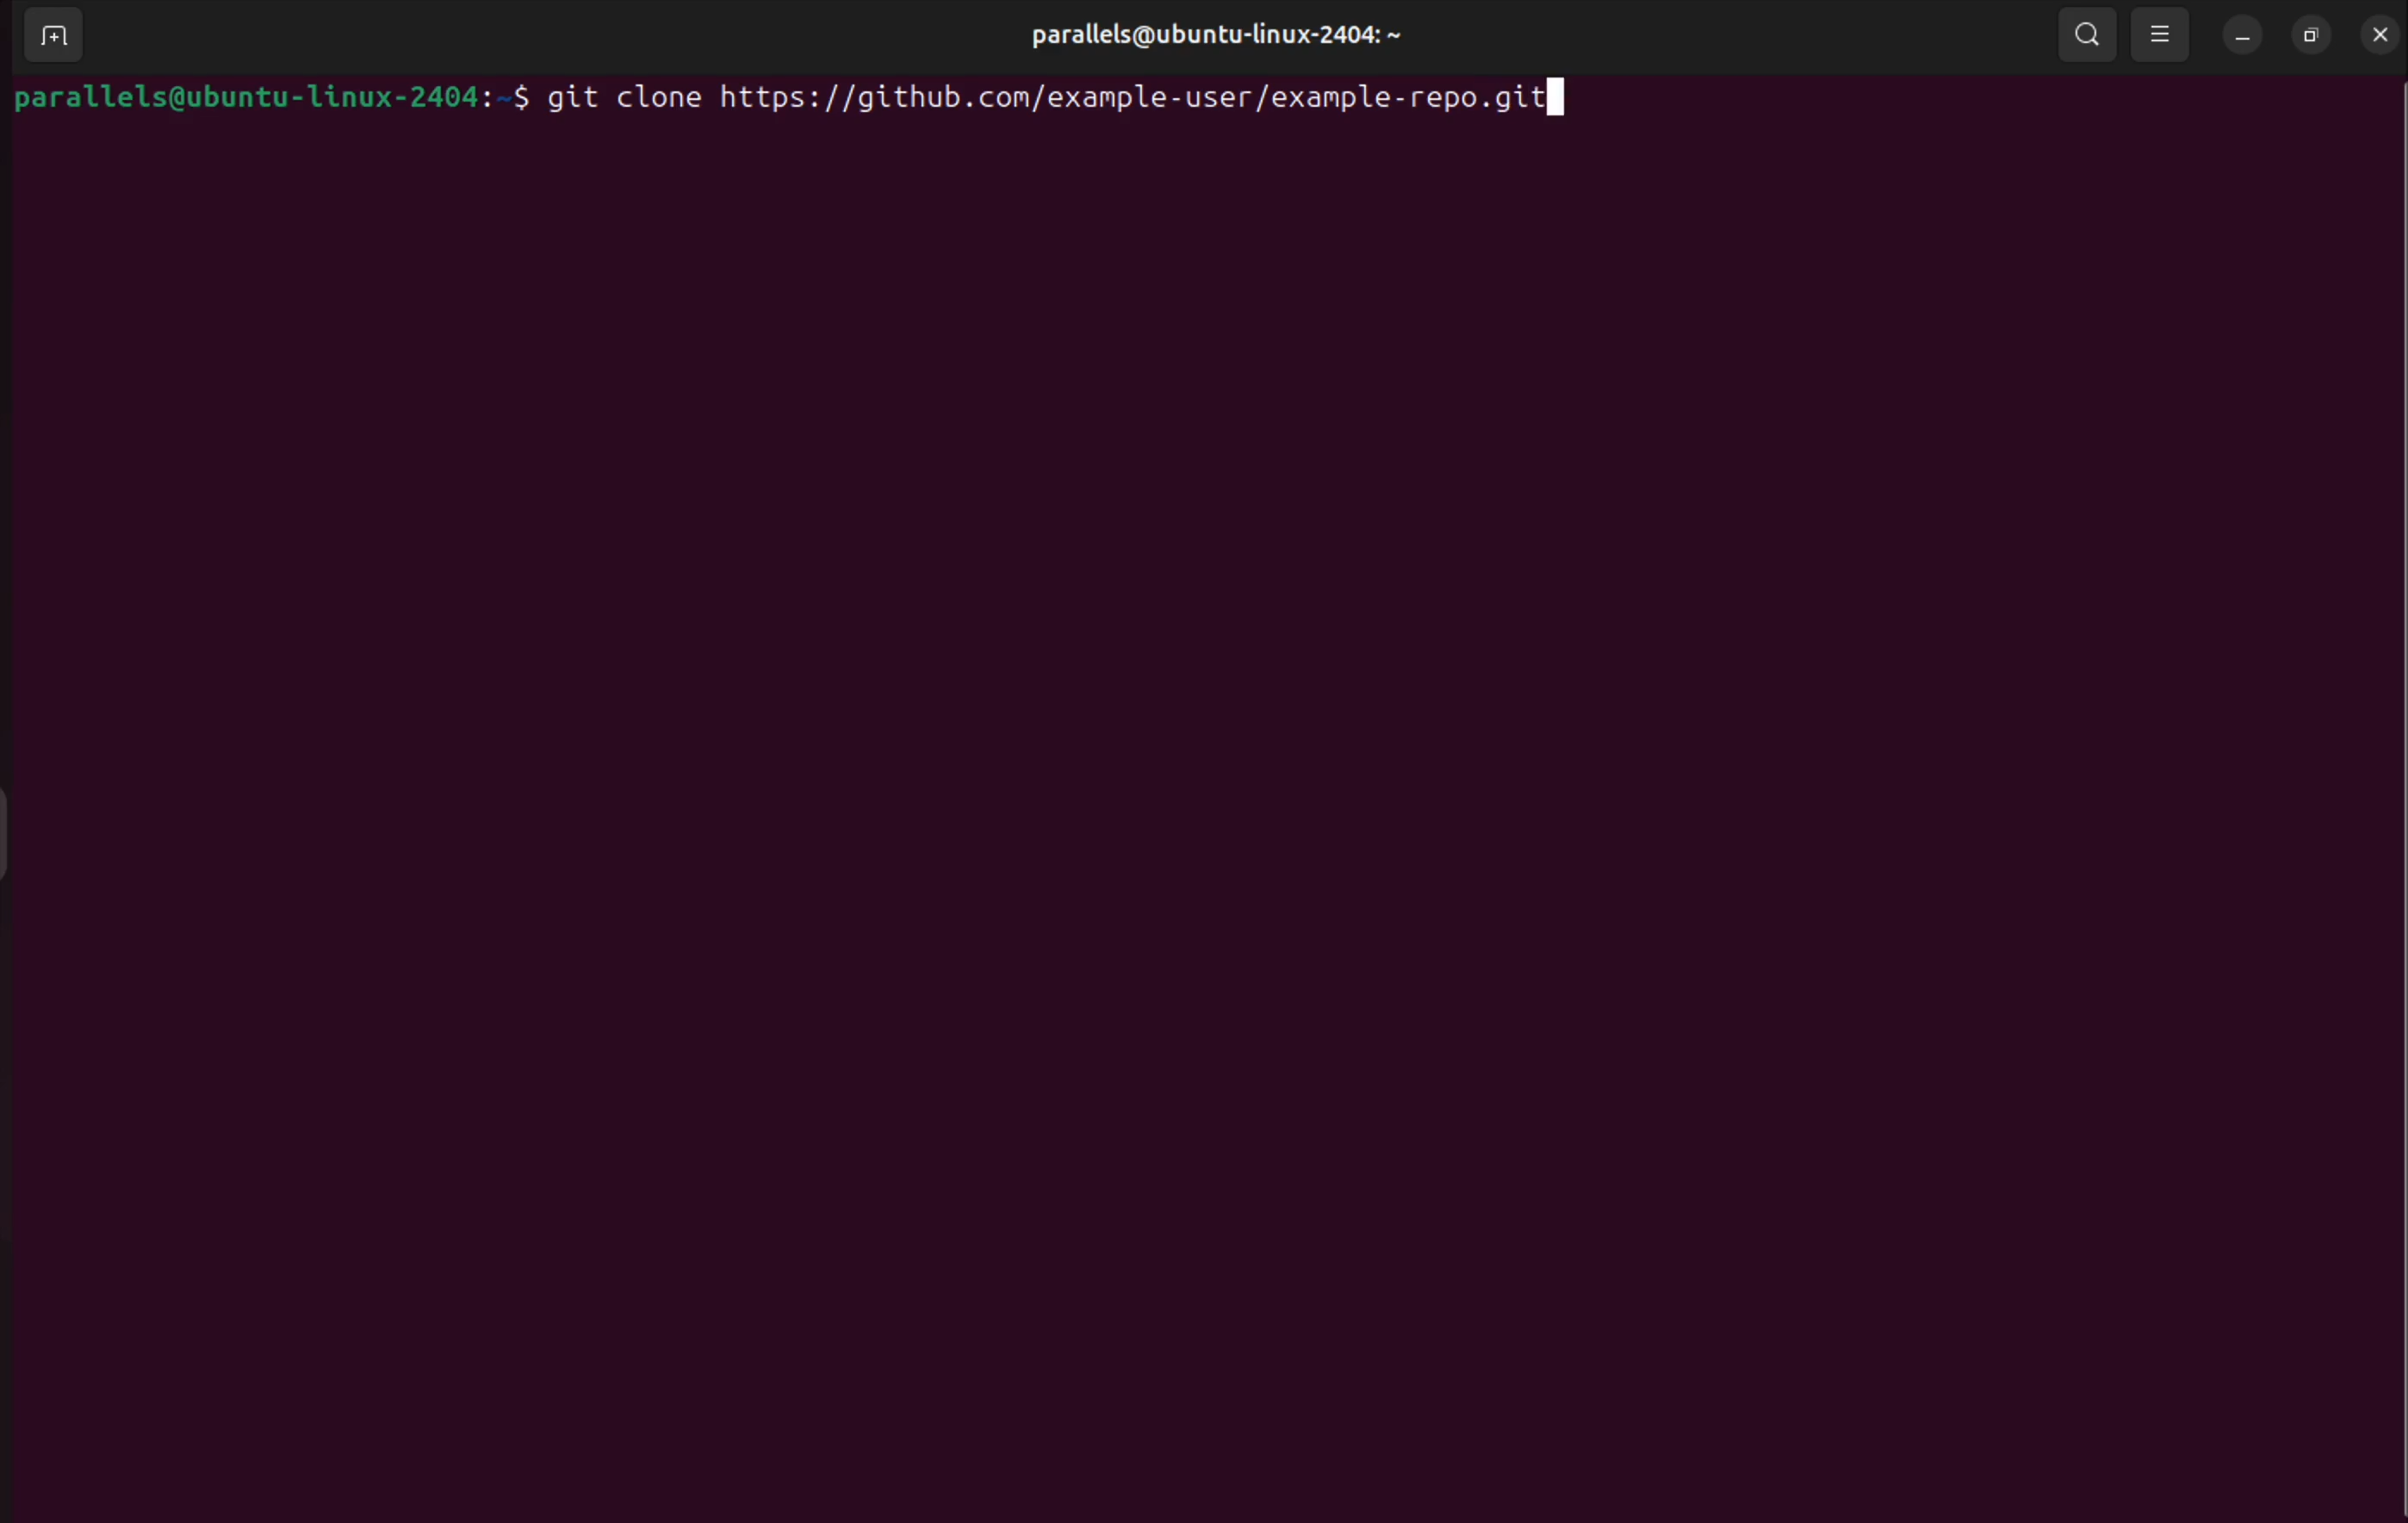 This screenshot has width=2408, height=1523. Describe the element at coordinates (1075, 96) in the screenshot. I see `git clone https://github.com/example-user/example-repo.git` at that location.